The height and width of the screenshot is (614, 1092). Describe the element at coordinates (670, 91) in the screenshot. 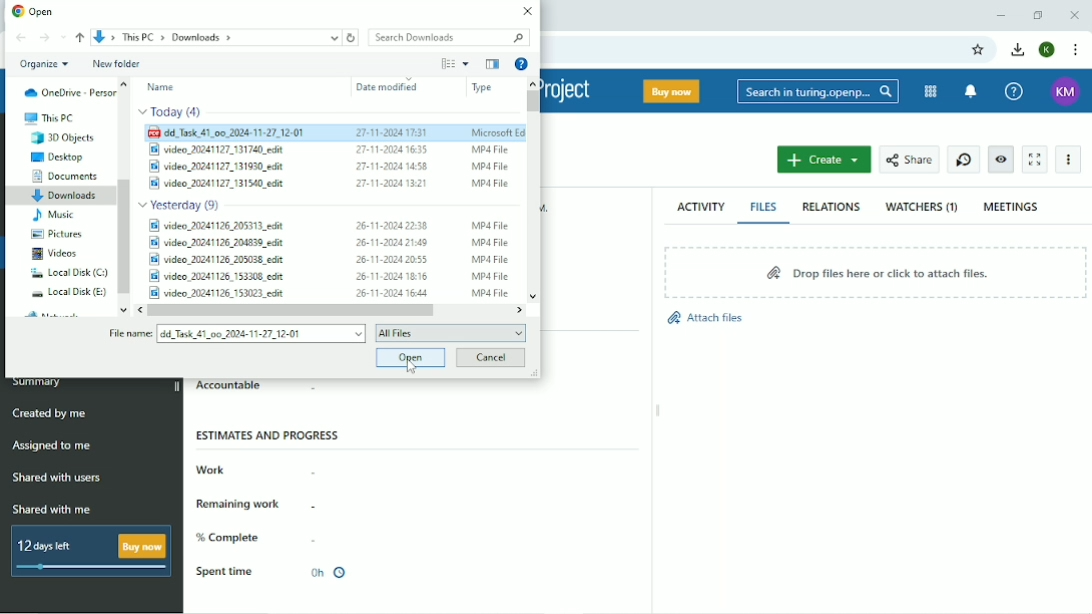

I see `Buy now` at that location.